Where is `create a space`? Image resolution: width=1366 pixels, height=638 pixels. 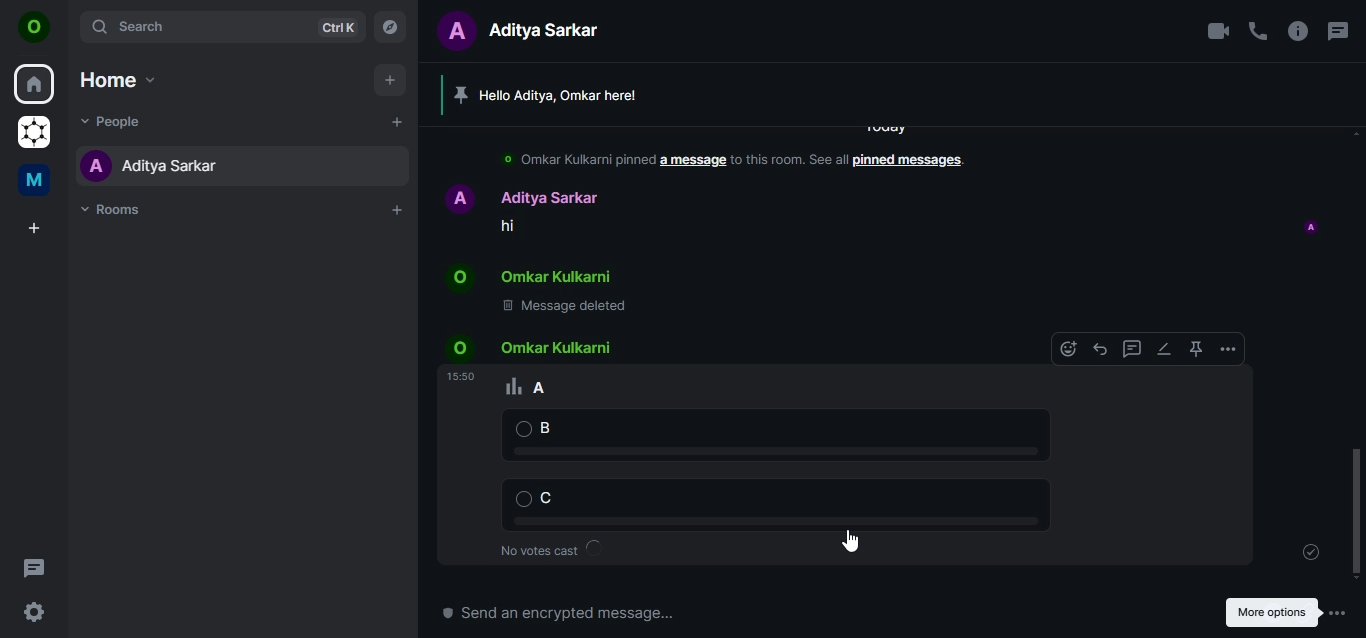
create a space is located at coordinates (37, 229).